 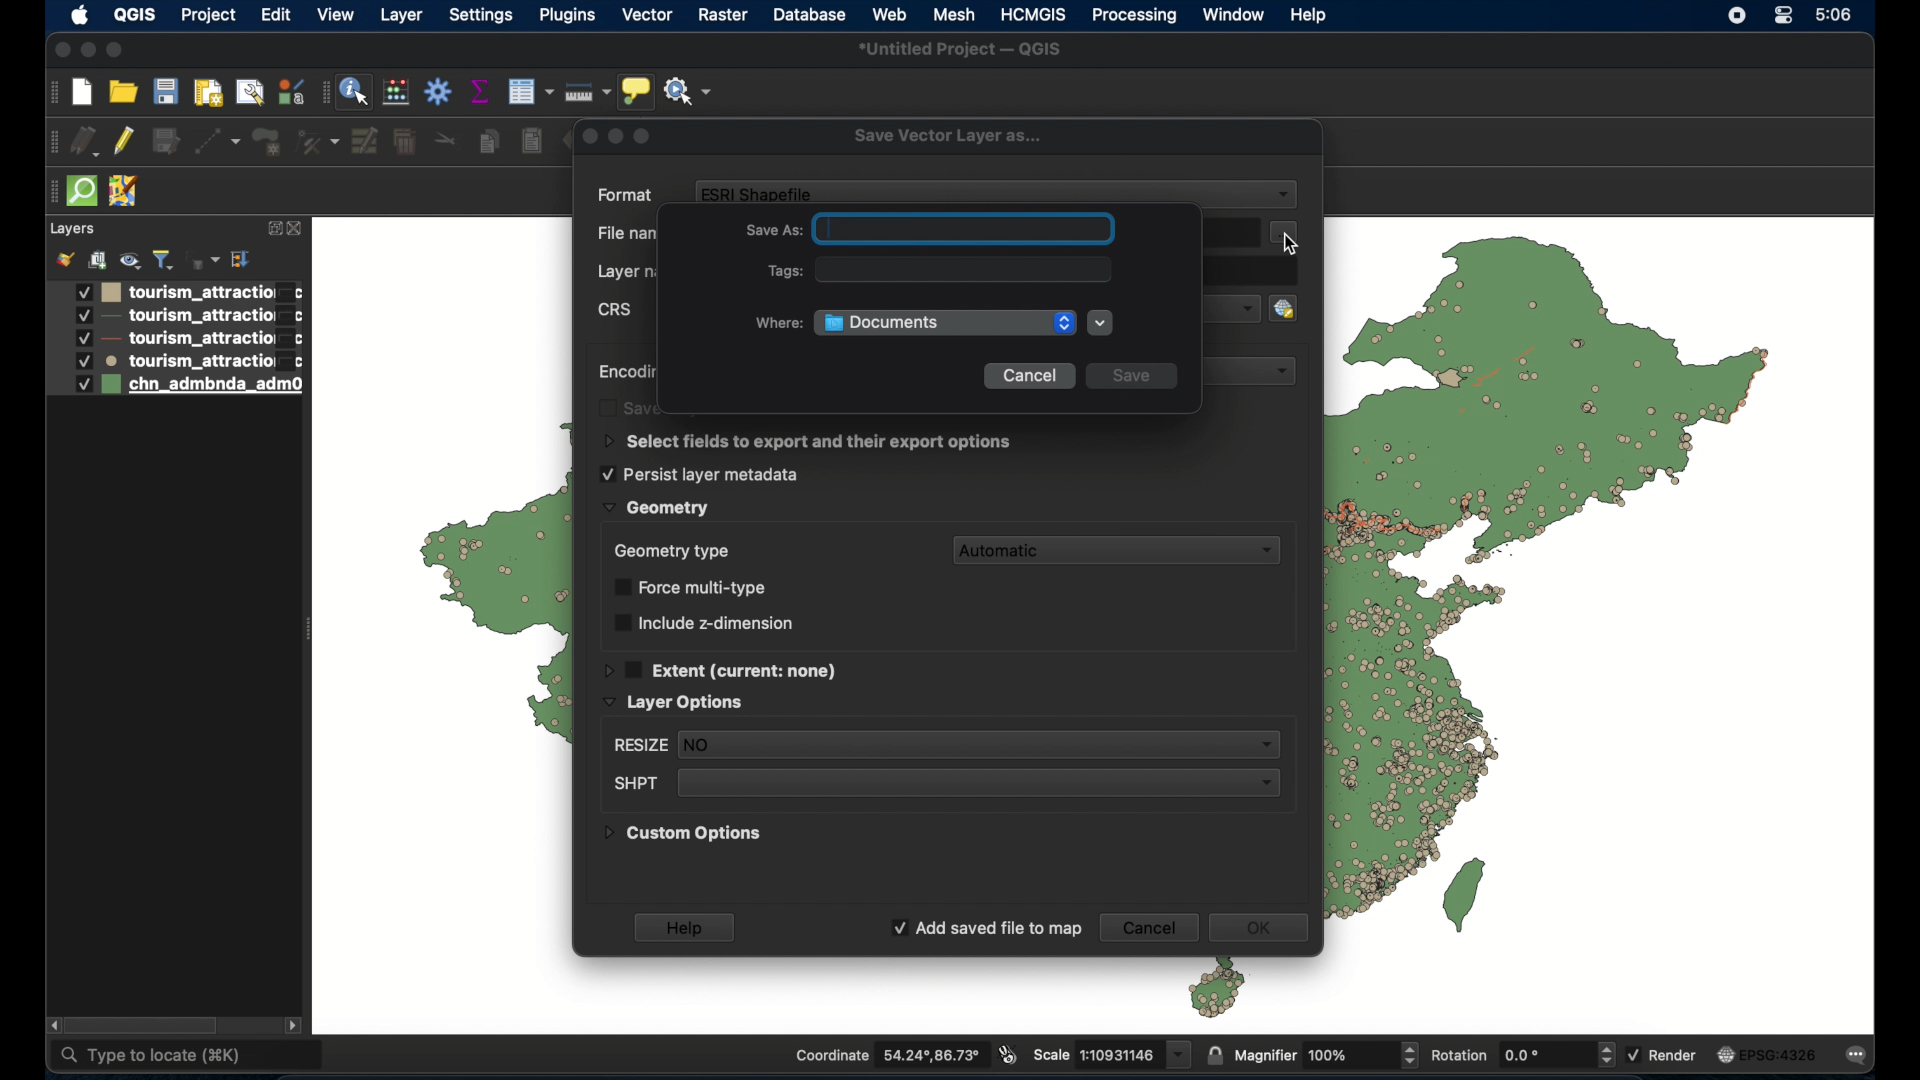 I want to click on layer options, so click(x=674, y=703).